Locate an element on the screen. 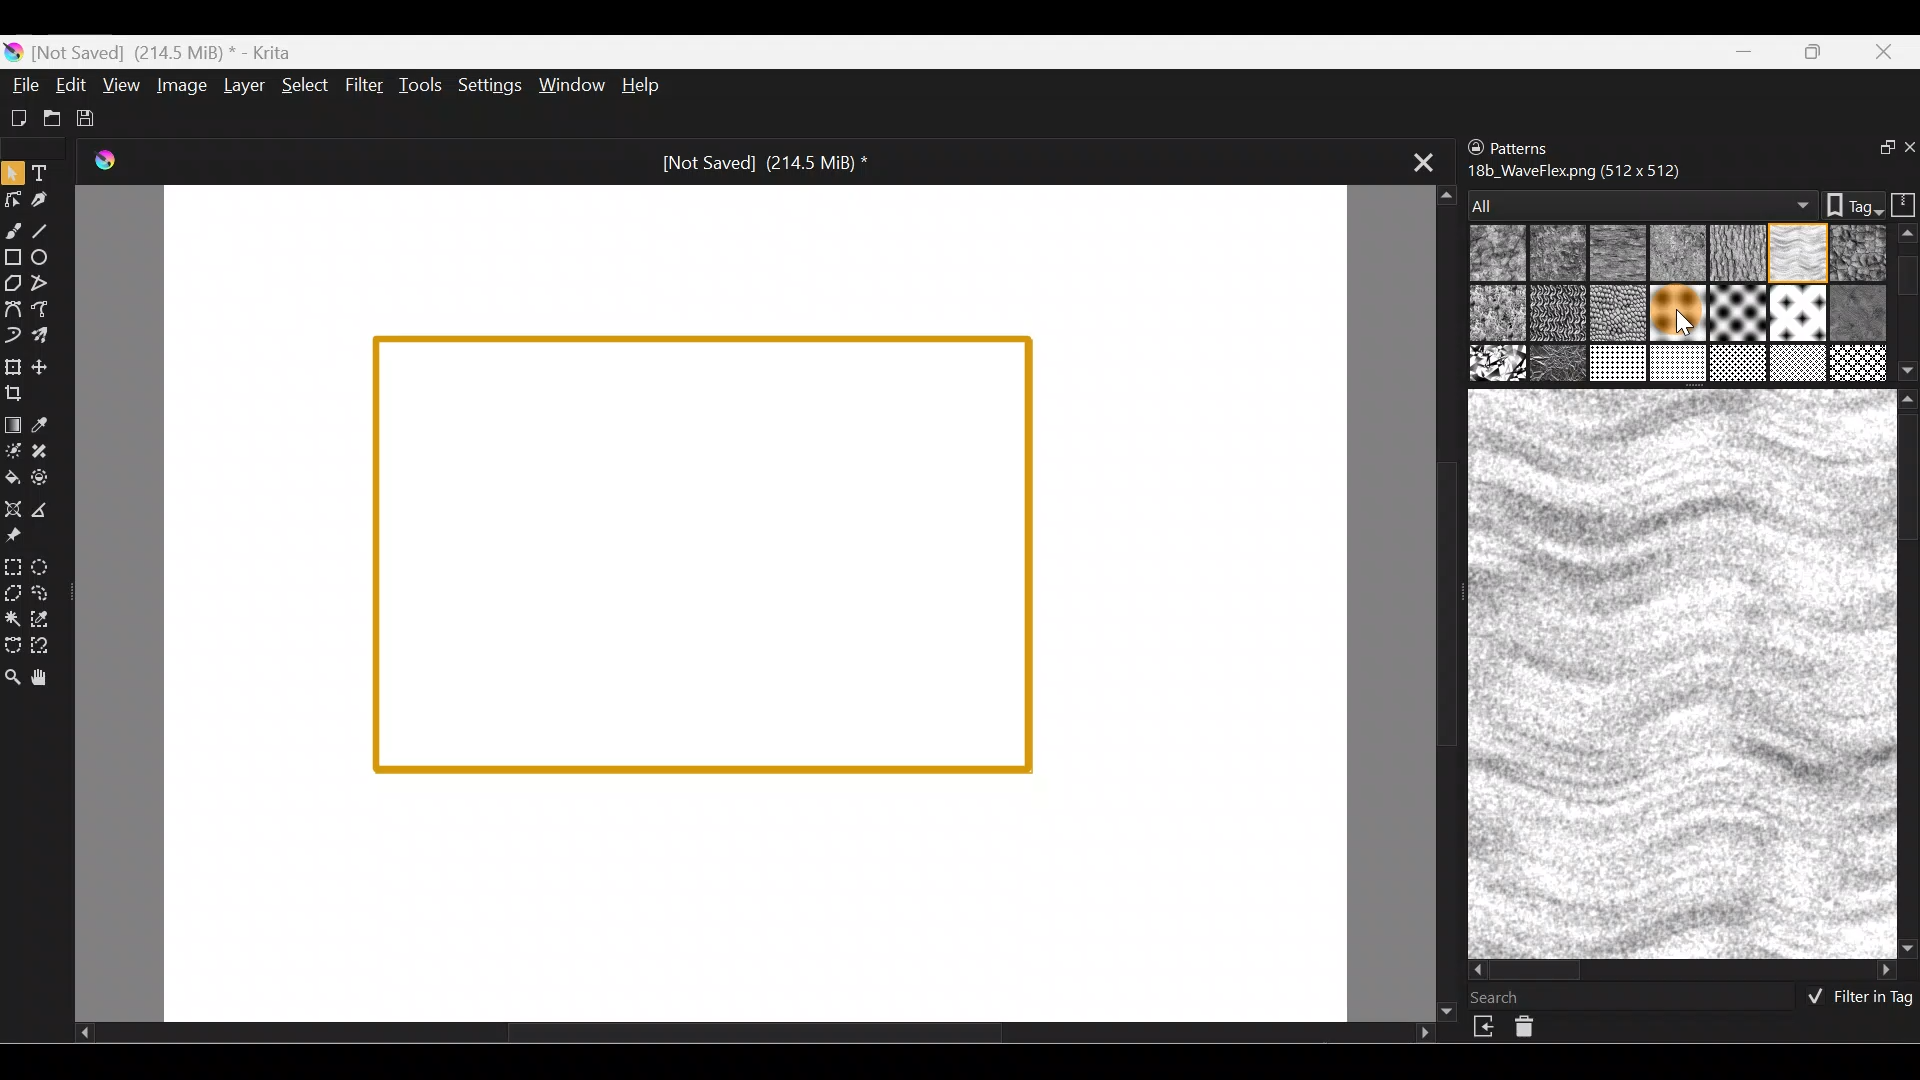 This screenshot has width=1920, height=1080. 05 Paper-torchon.png is located at coordinates (1799, 255).